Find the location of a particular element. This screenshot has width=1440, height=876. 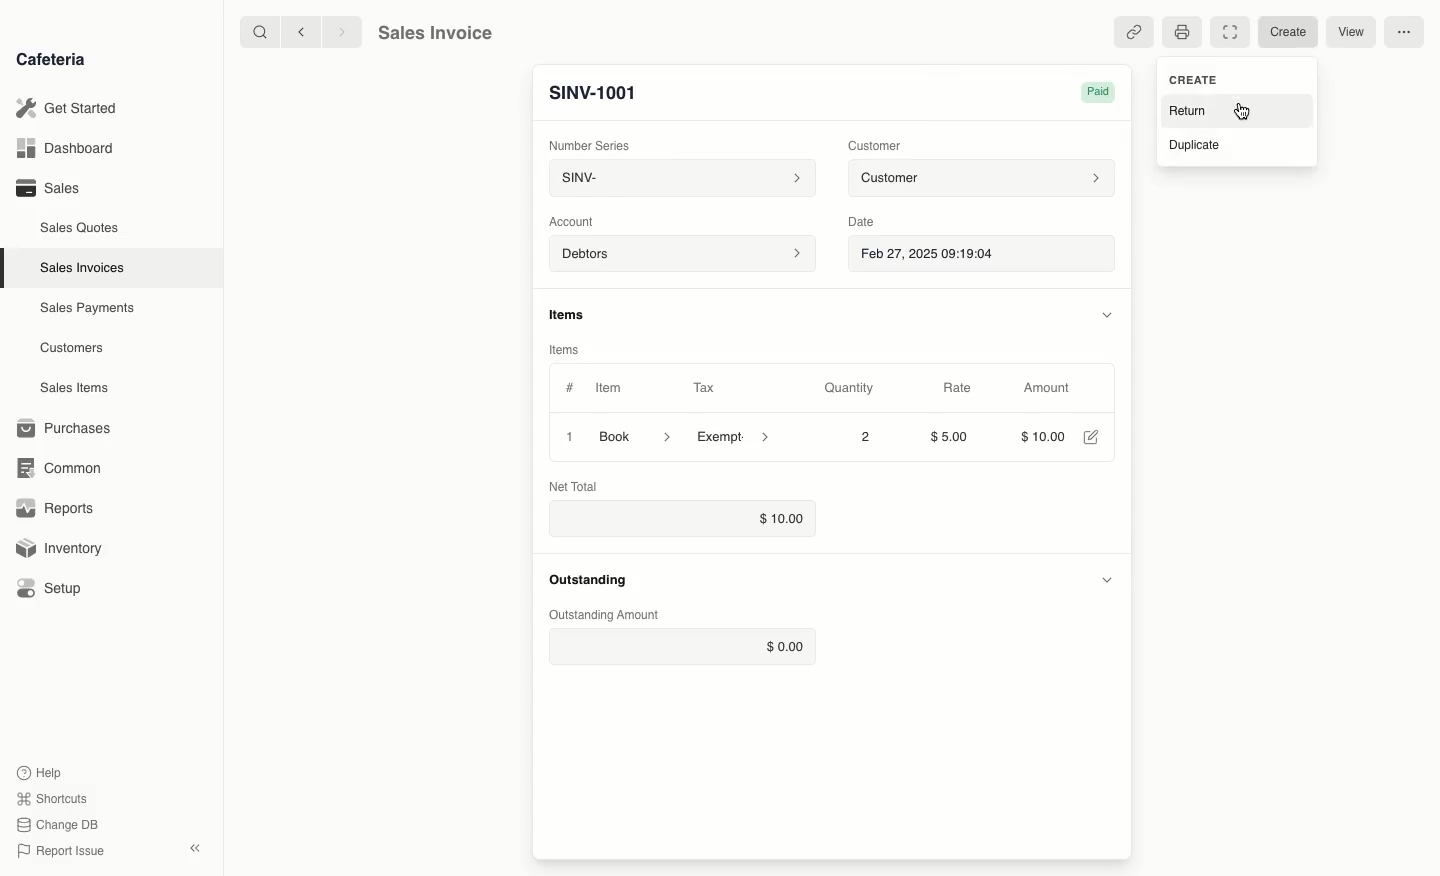

‘Outstanding Amount is located at coordinates (605, 616).